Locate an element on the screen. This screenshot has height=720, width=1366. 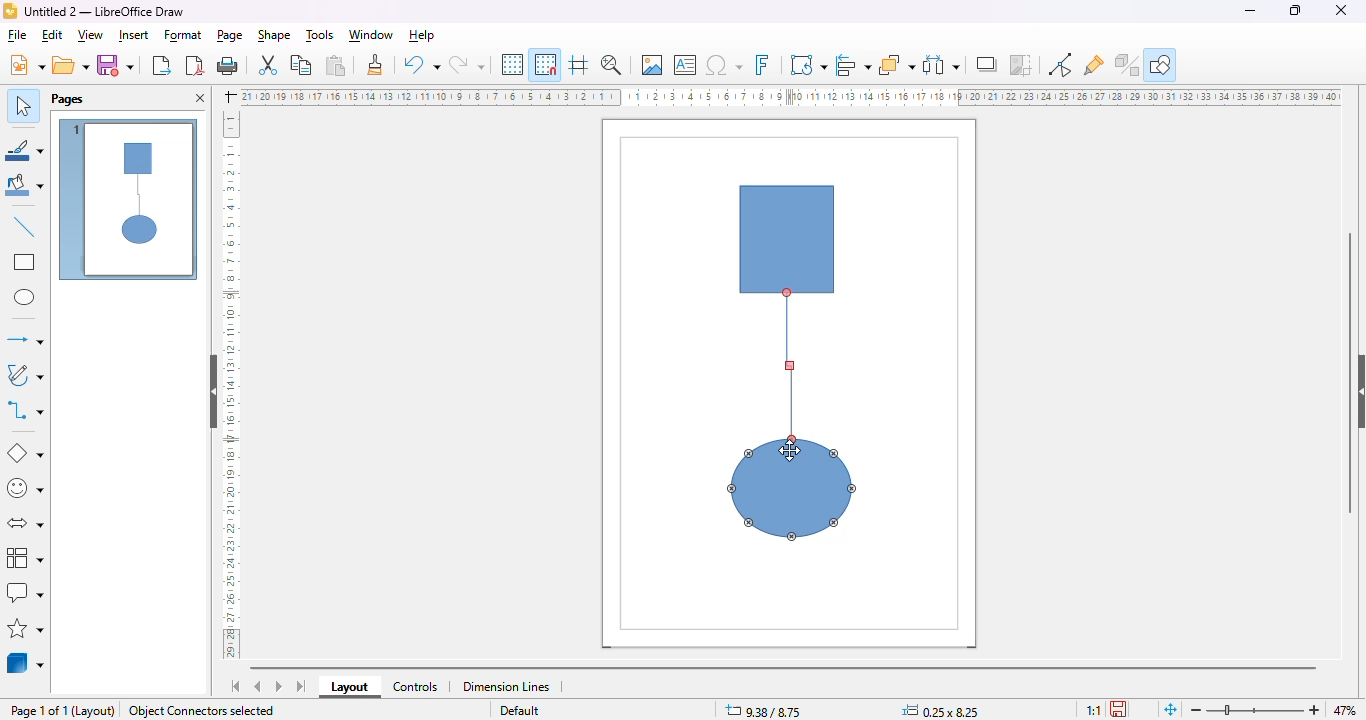
paste is located at coordinates (336, 65).